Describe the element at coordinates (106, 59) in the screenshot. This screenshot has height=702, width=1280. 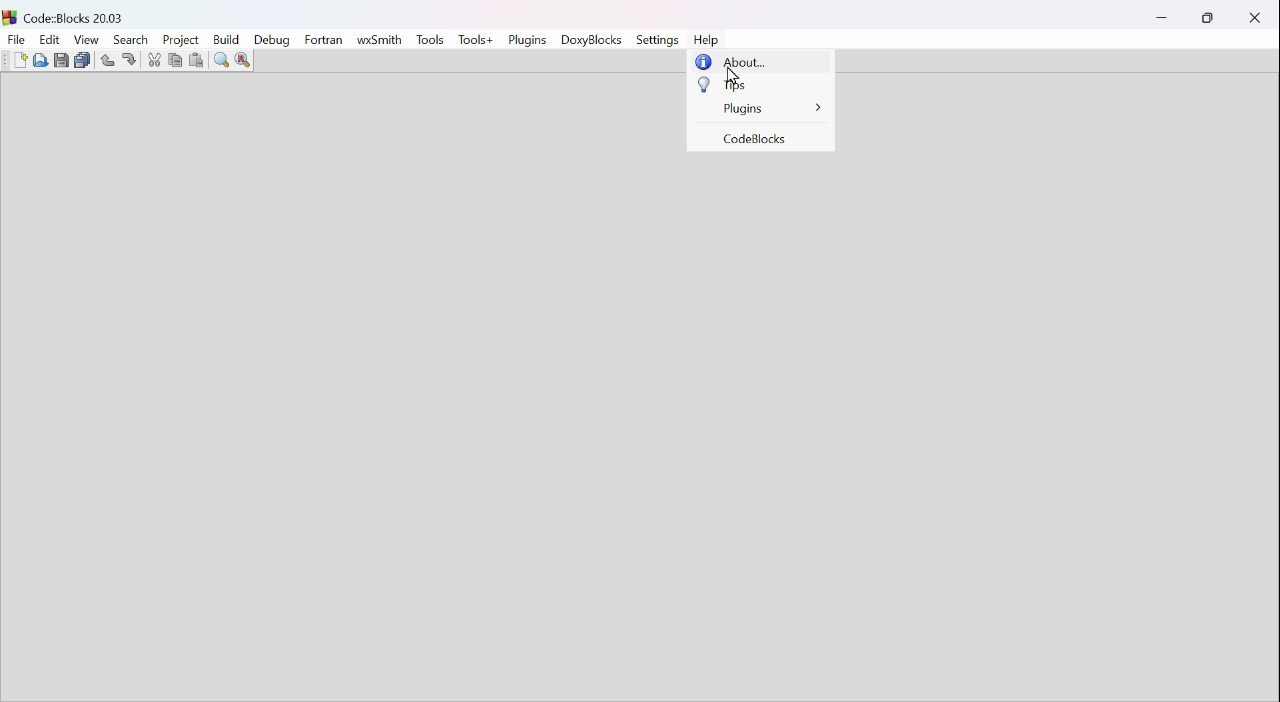
I see `Undo` at that location.